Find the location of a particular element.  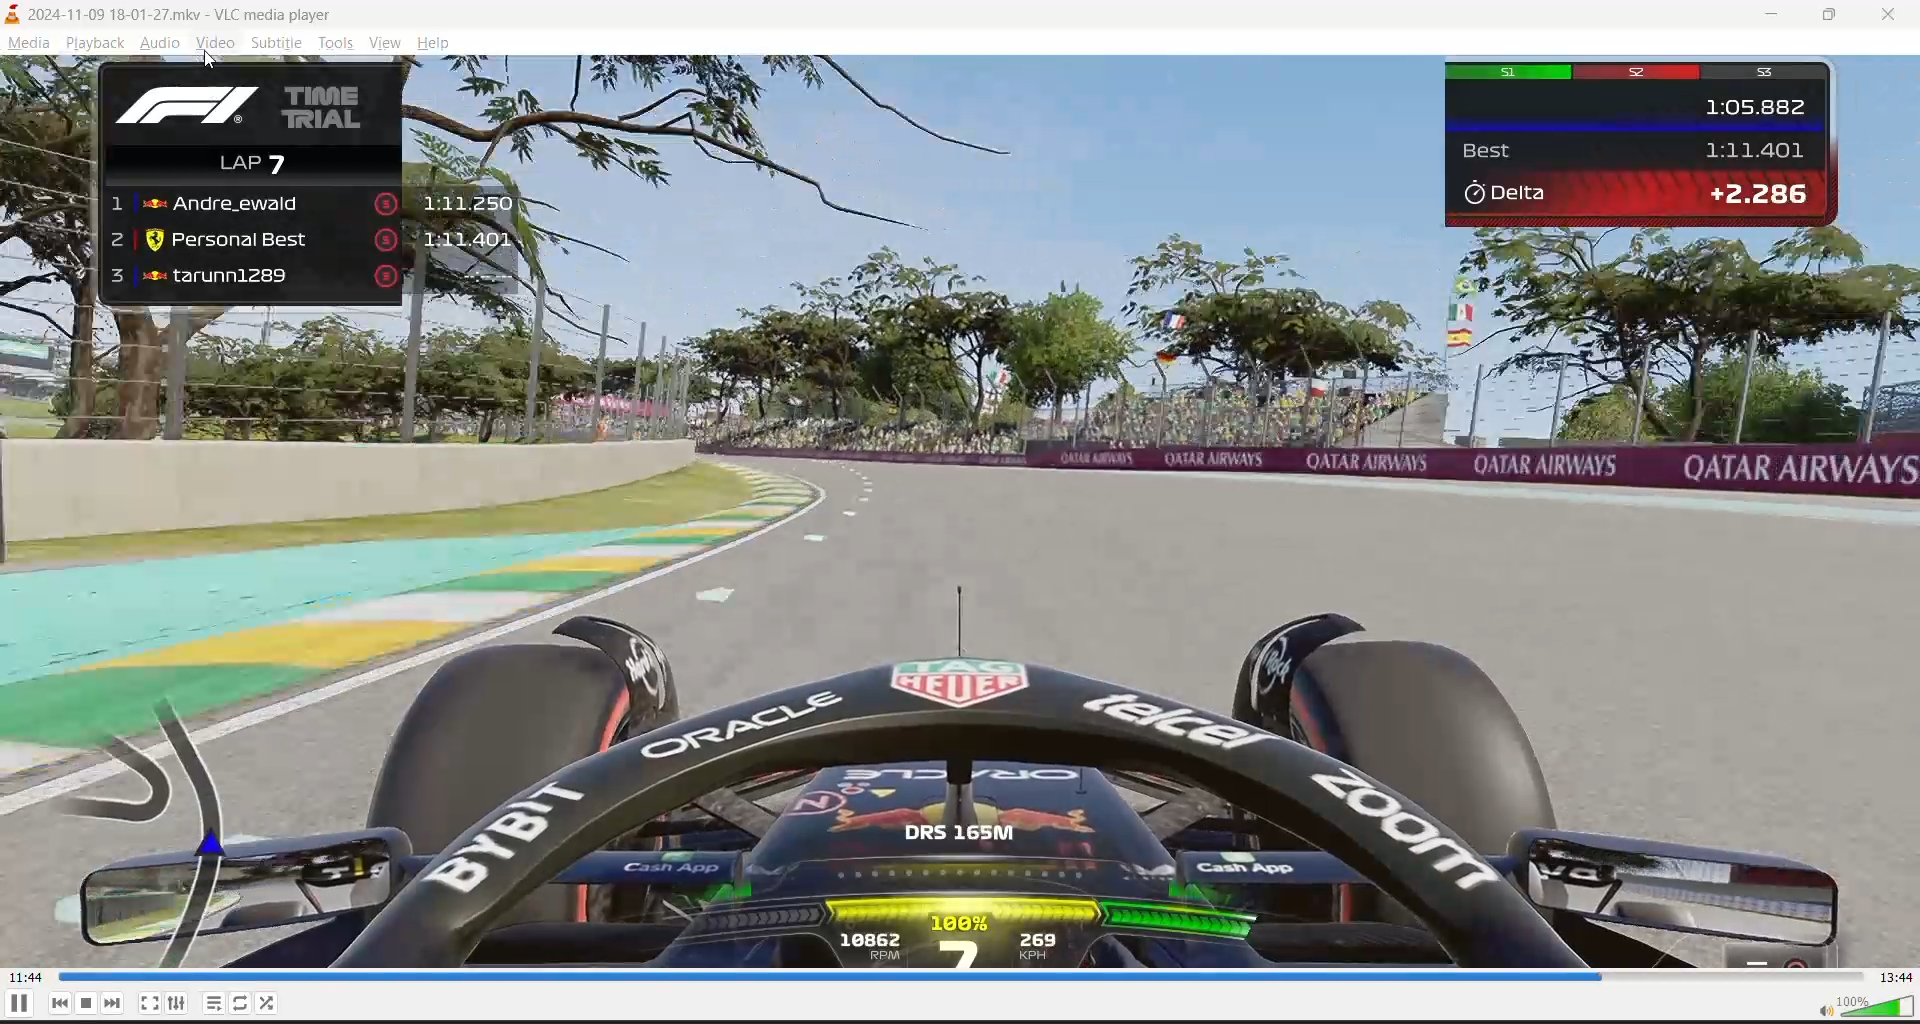

cursor is located at coordinates (213, 62).